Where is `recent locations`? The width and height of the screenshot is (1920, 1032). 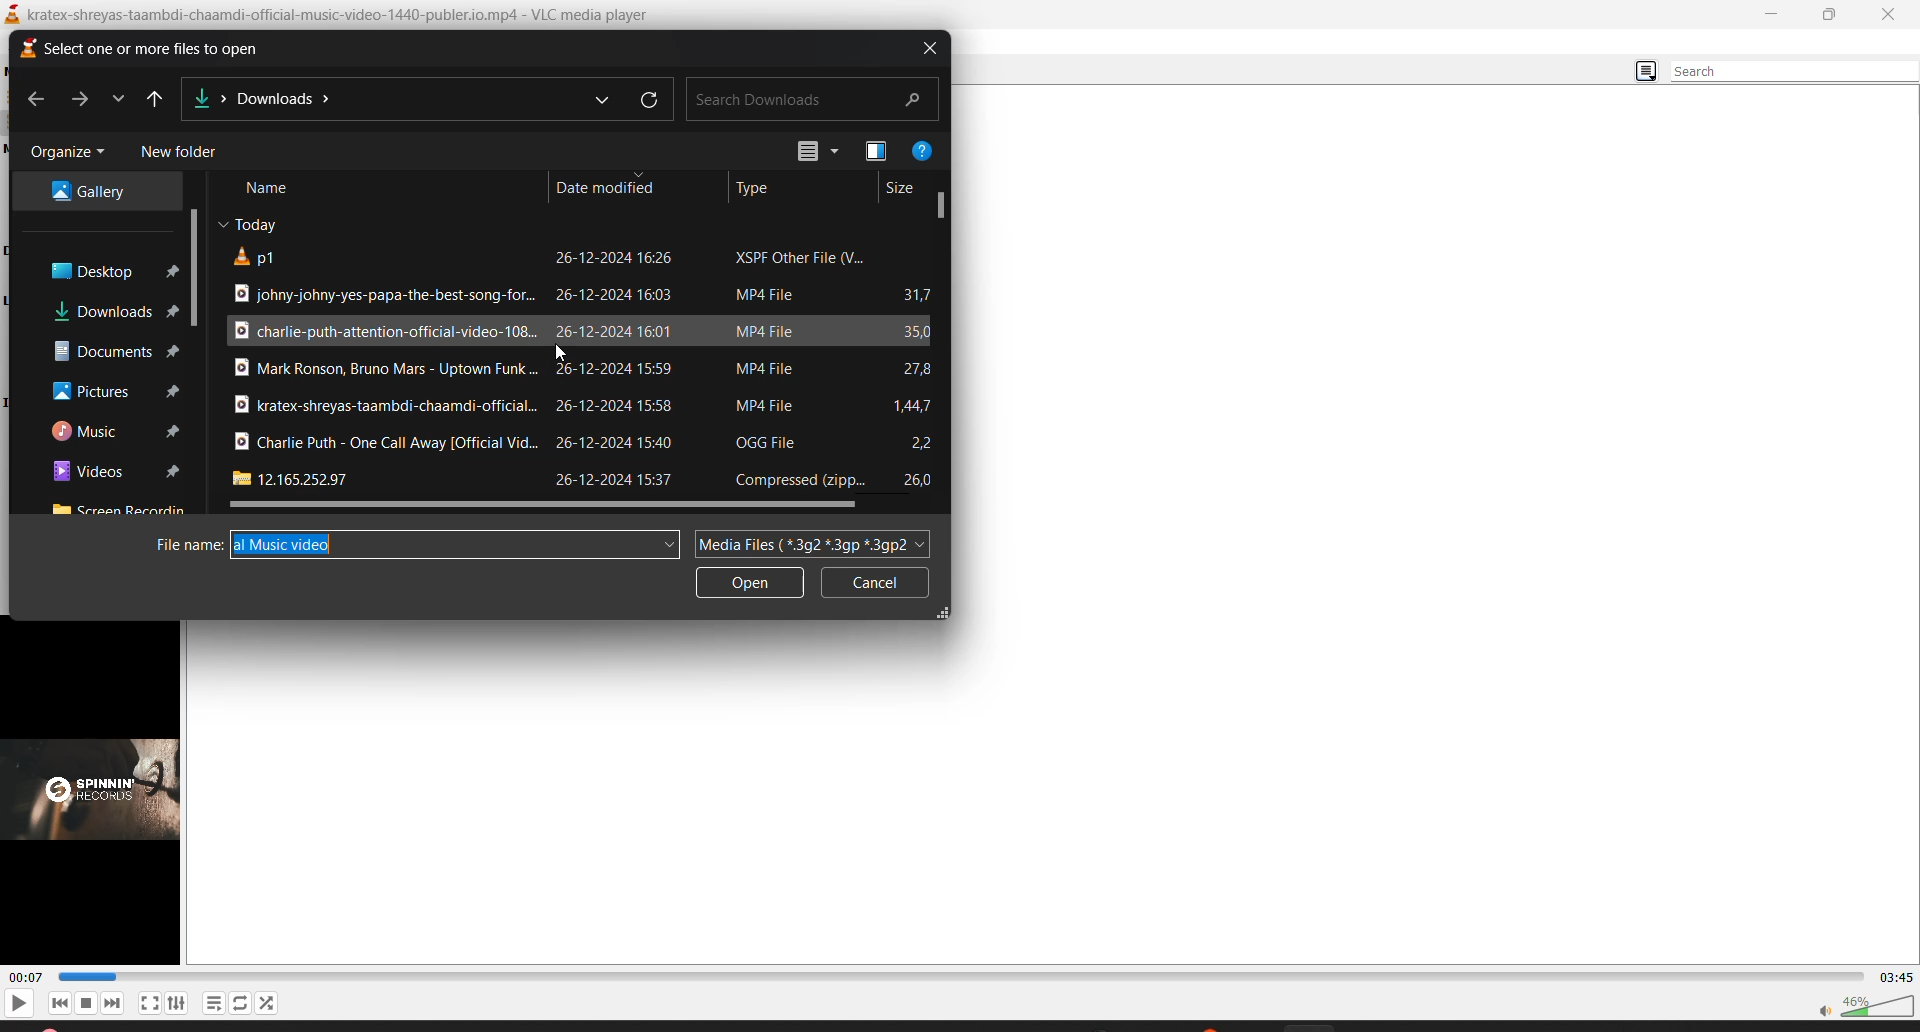
recent locations is located at coordinates (120, 100).